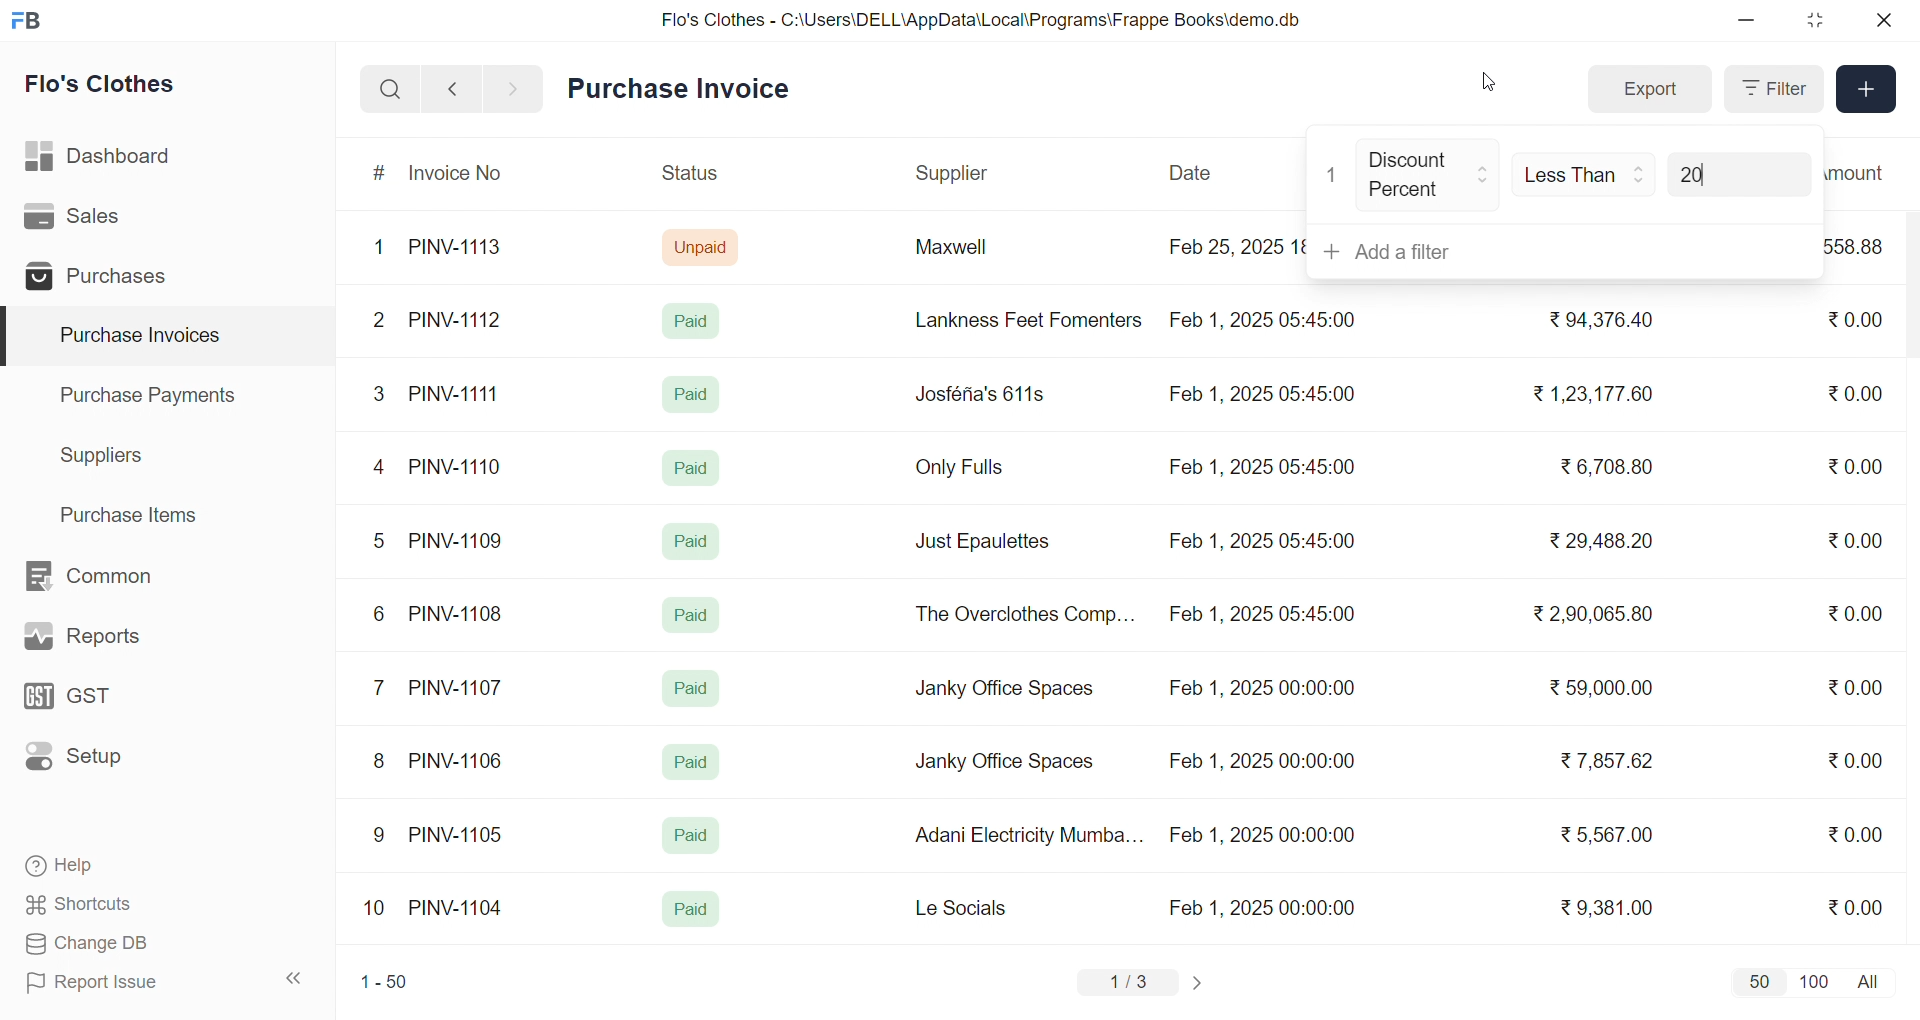  I want to click on navigate backward, so click(452, 88).